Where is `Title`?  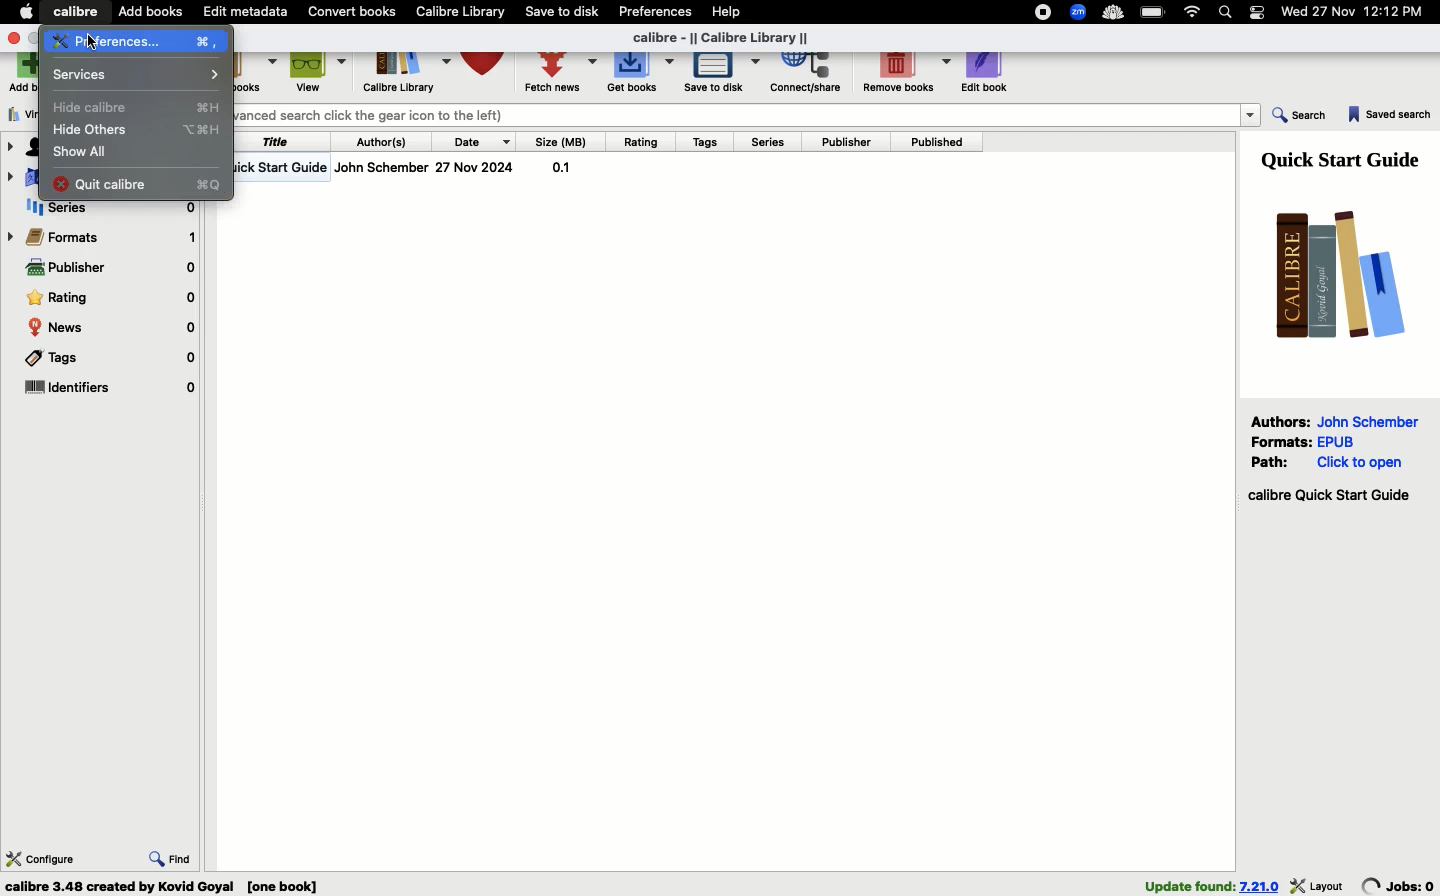 Title is located at coordinates (289, 141).